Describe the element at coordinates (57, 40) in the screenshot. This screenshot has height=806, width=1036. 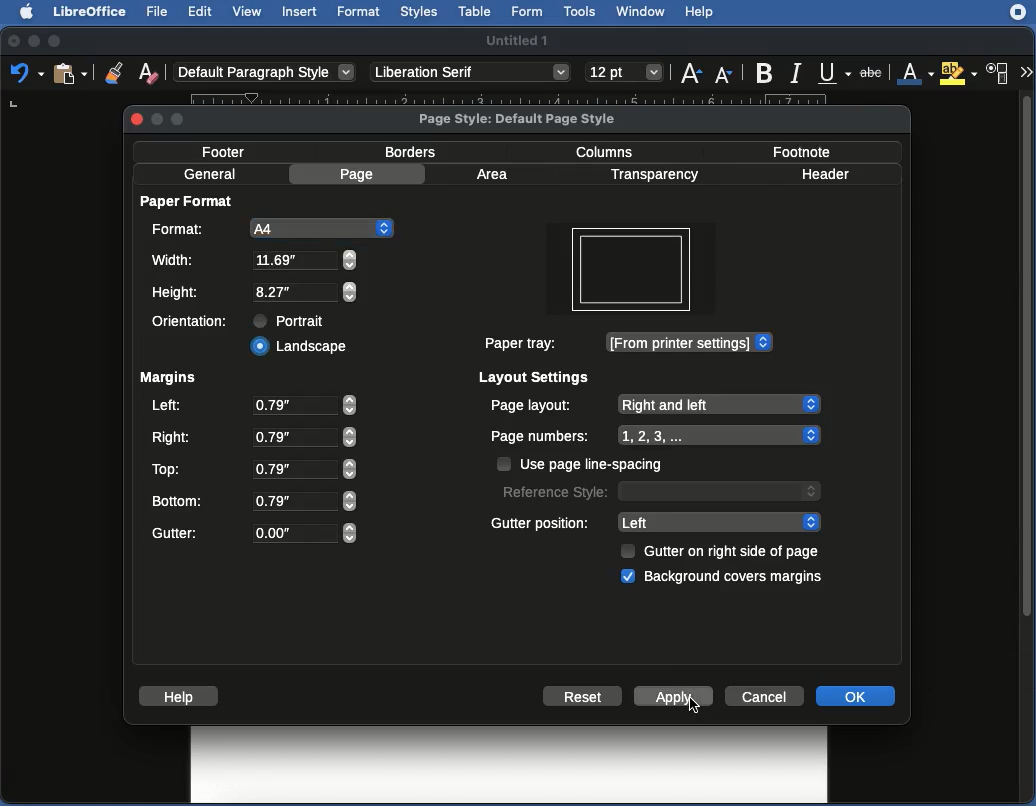
I see `Maximize` at that location.